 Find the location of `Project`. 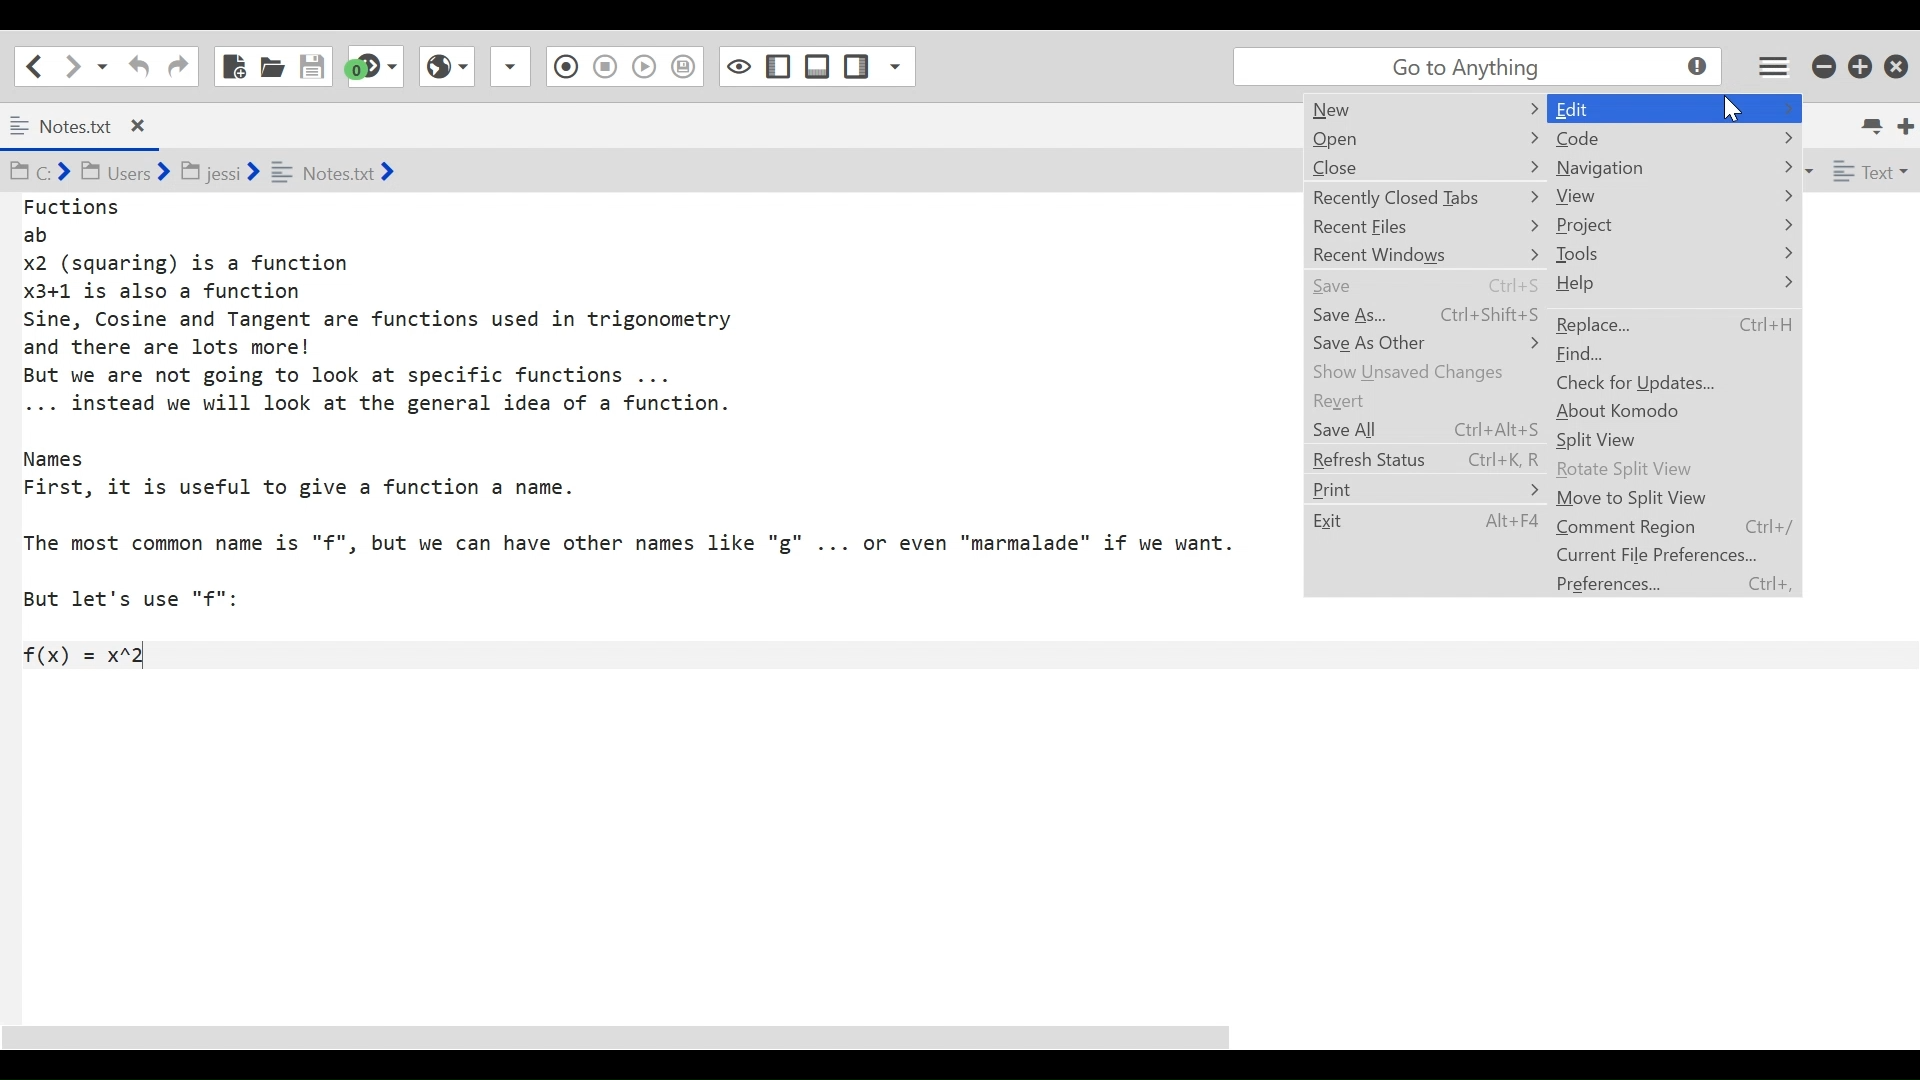

Project is located at coordinates (1598, 222).